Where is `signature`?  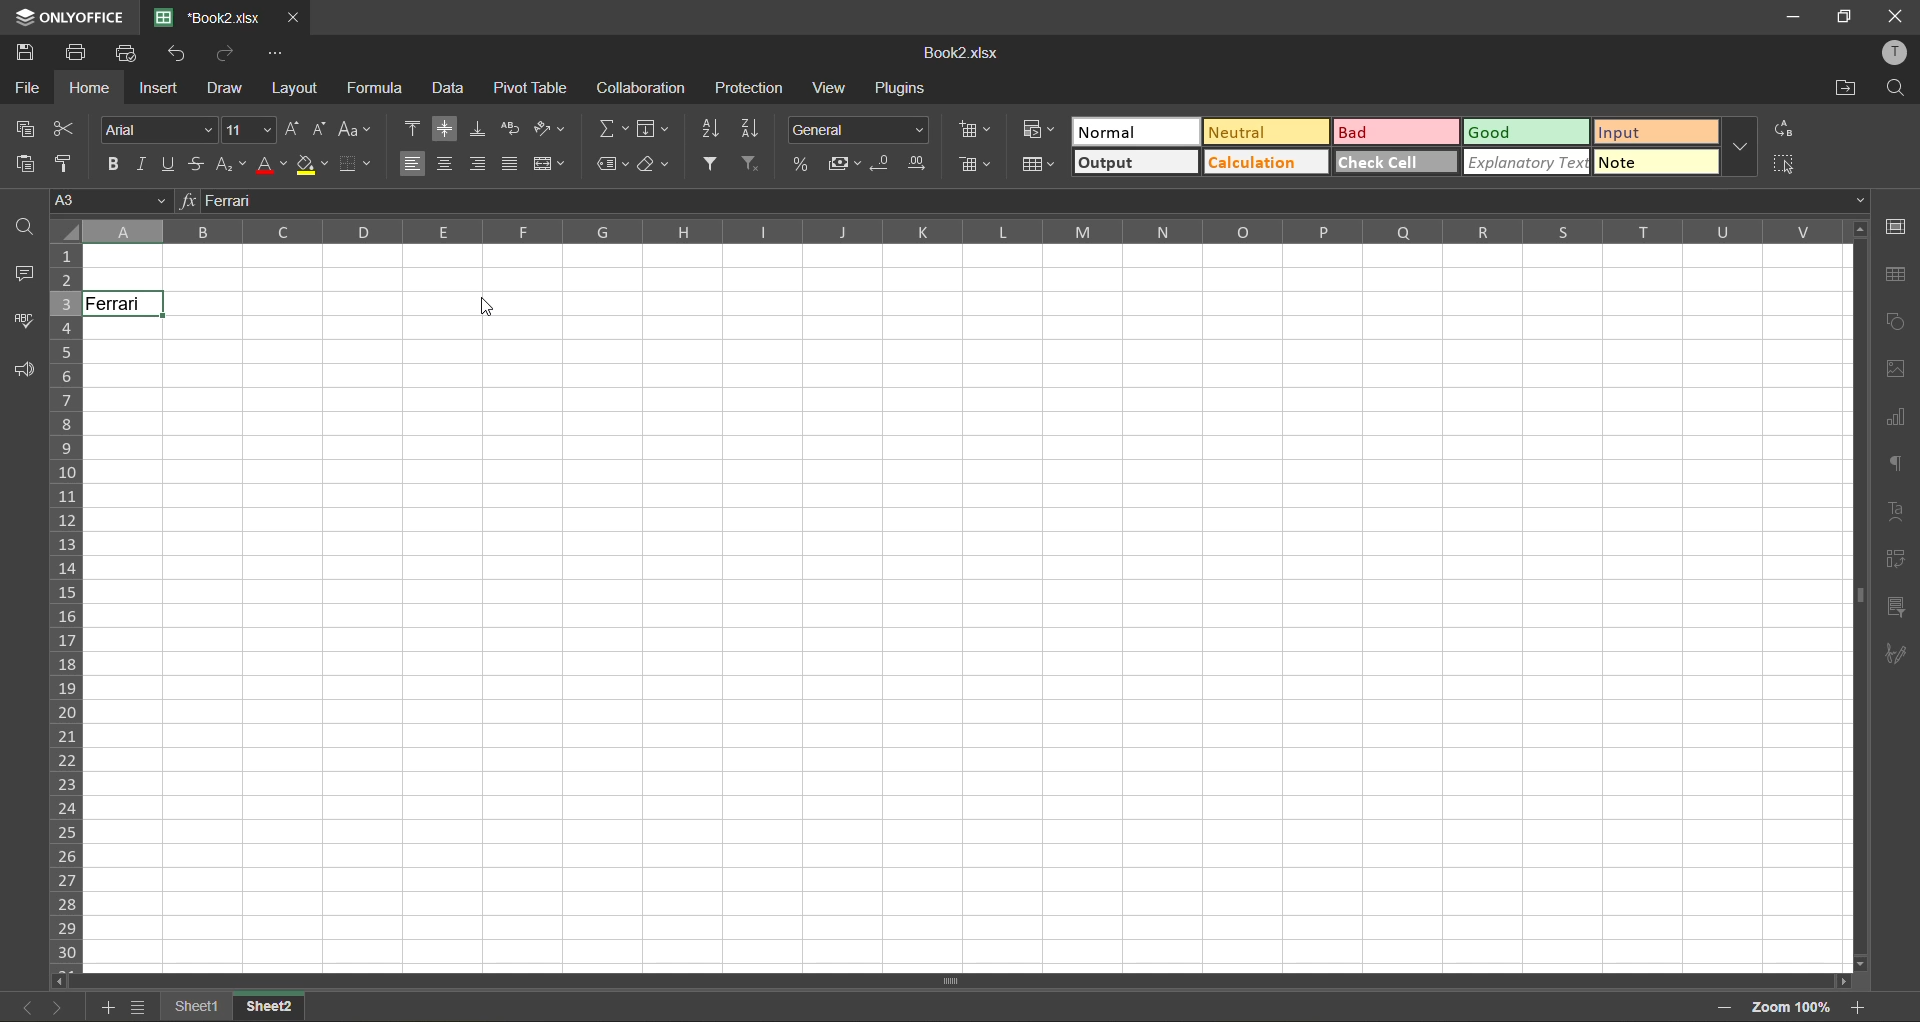
signature is located at coordinates (1897, 656).